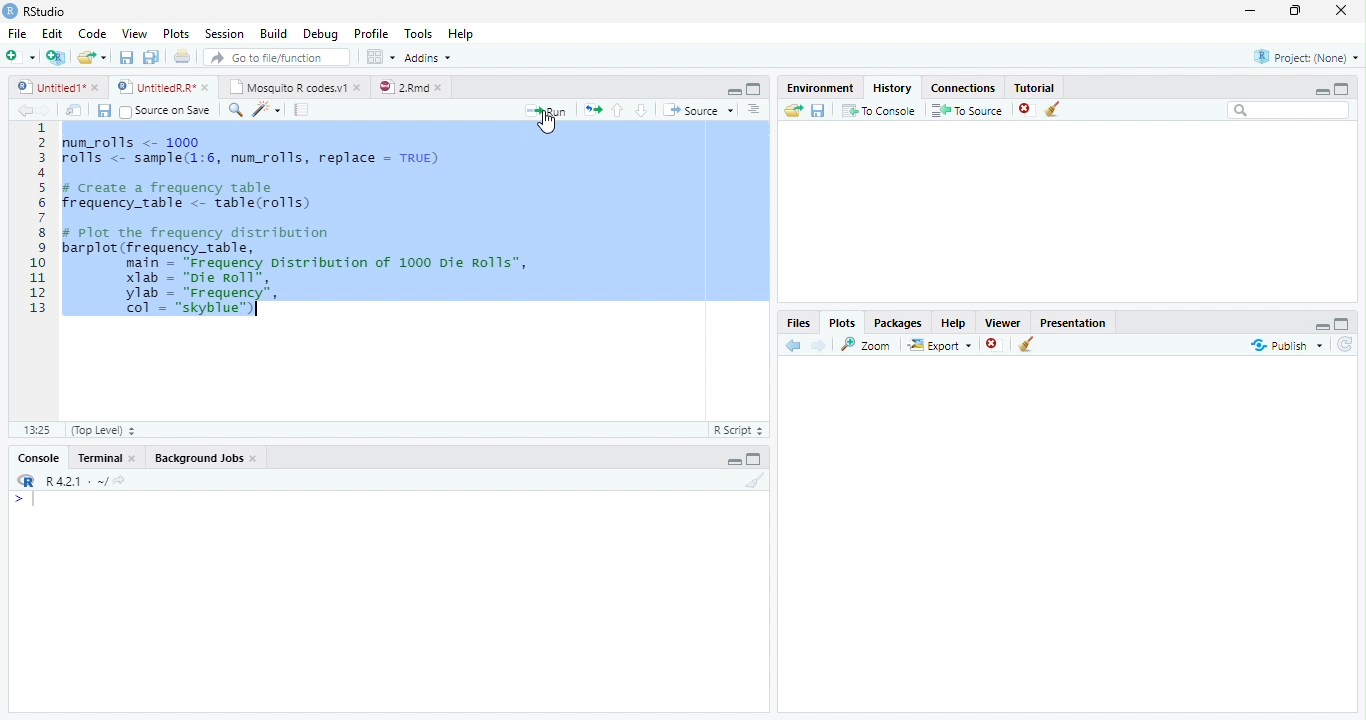 This screenshot has height=720, width=1366. What do you see at coordinates (739, 430) in the screenshot?
I see `R Script` at bounding box center [739, 430].